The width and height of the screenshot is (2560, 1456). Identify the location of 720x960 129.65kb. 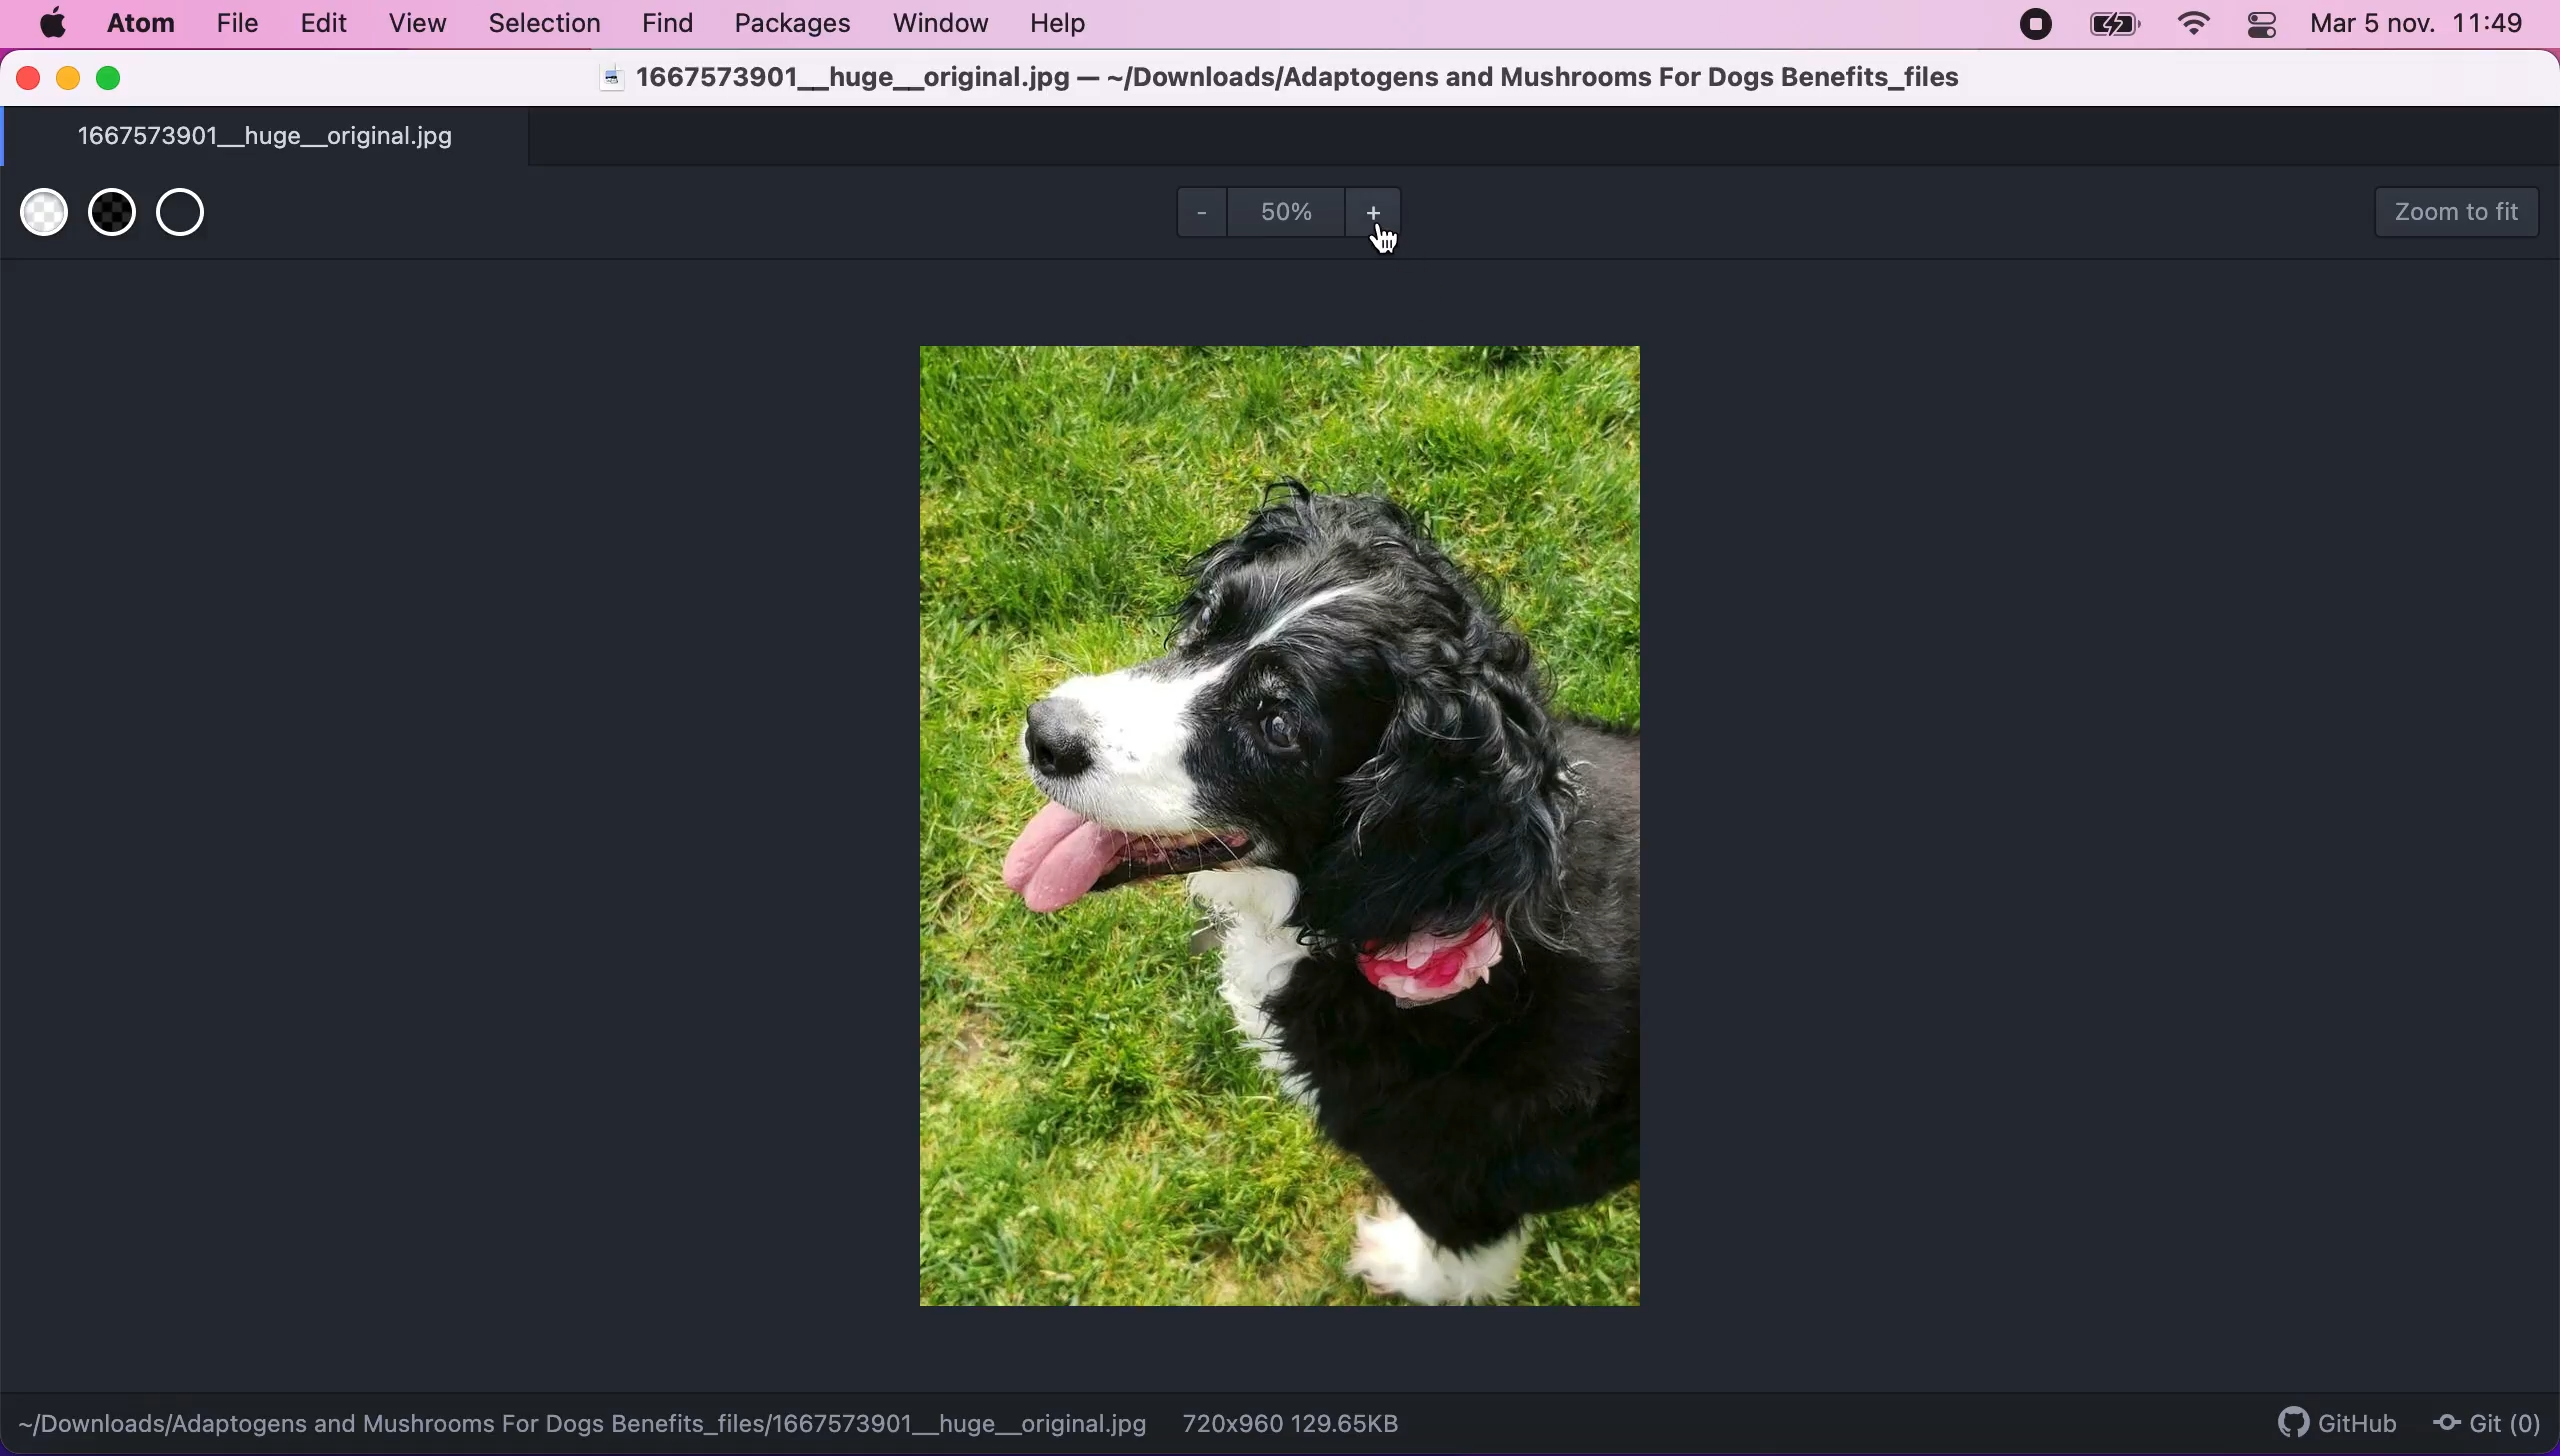
(1315, 1423).